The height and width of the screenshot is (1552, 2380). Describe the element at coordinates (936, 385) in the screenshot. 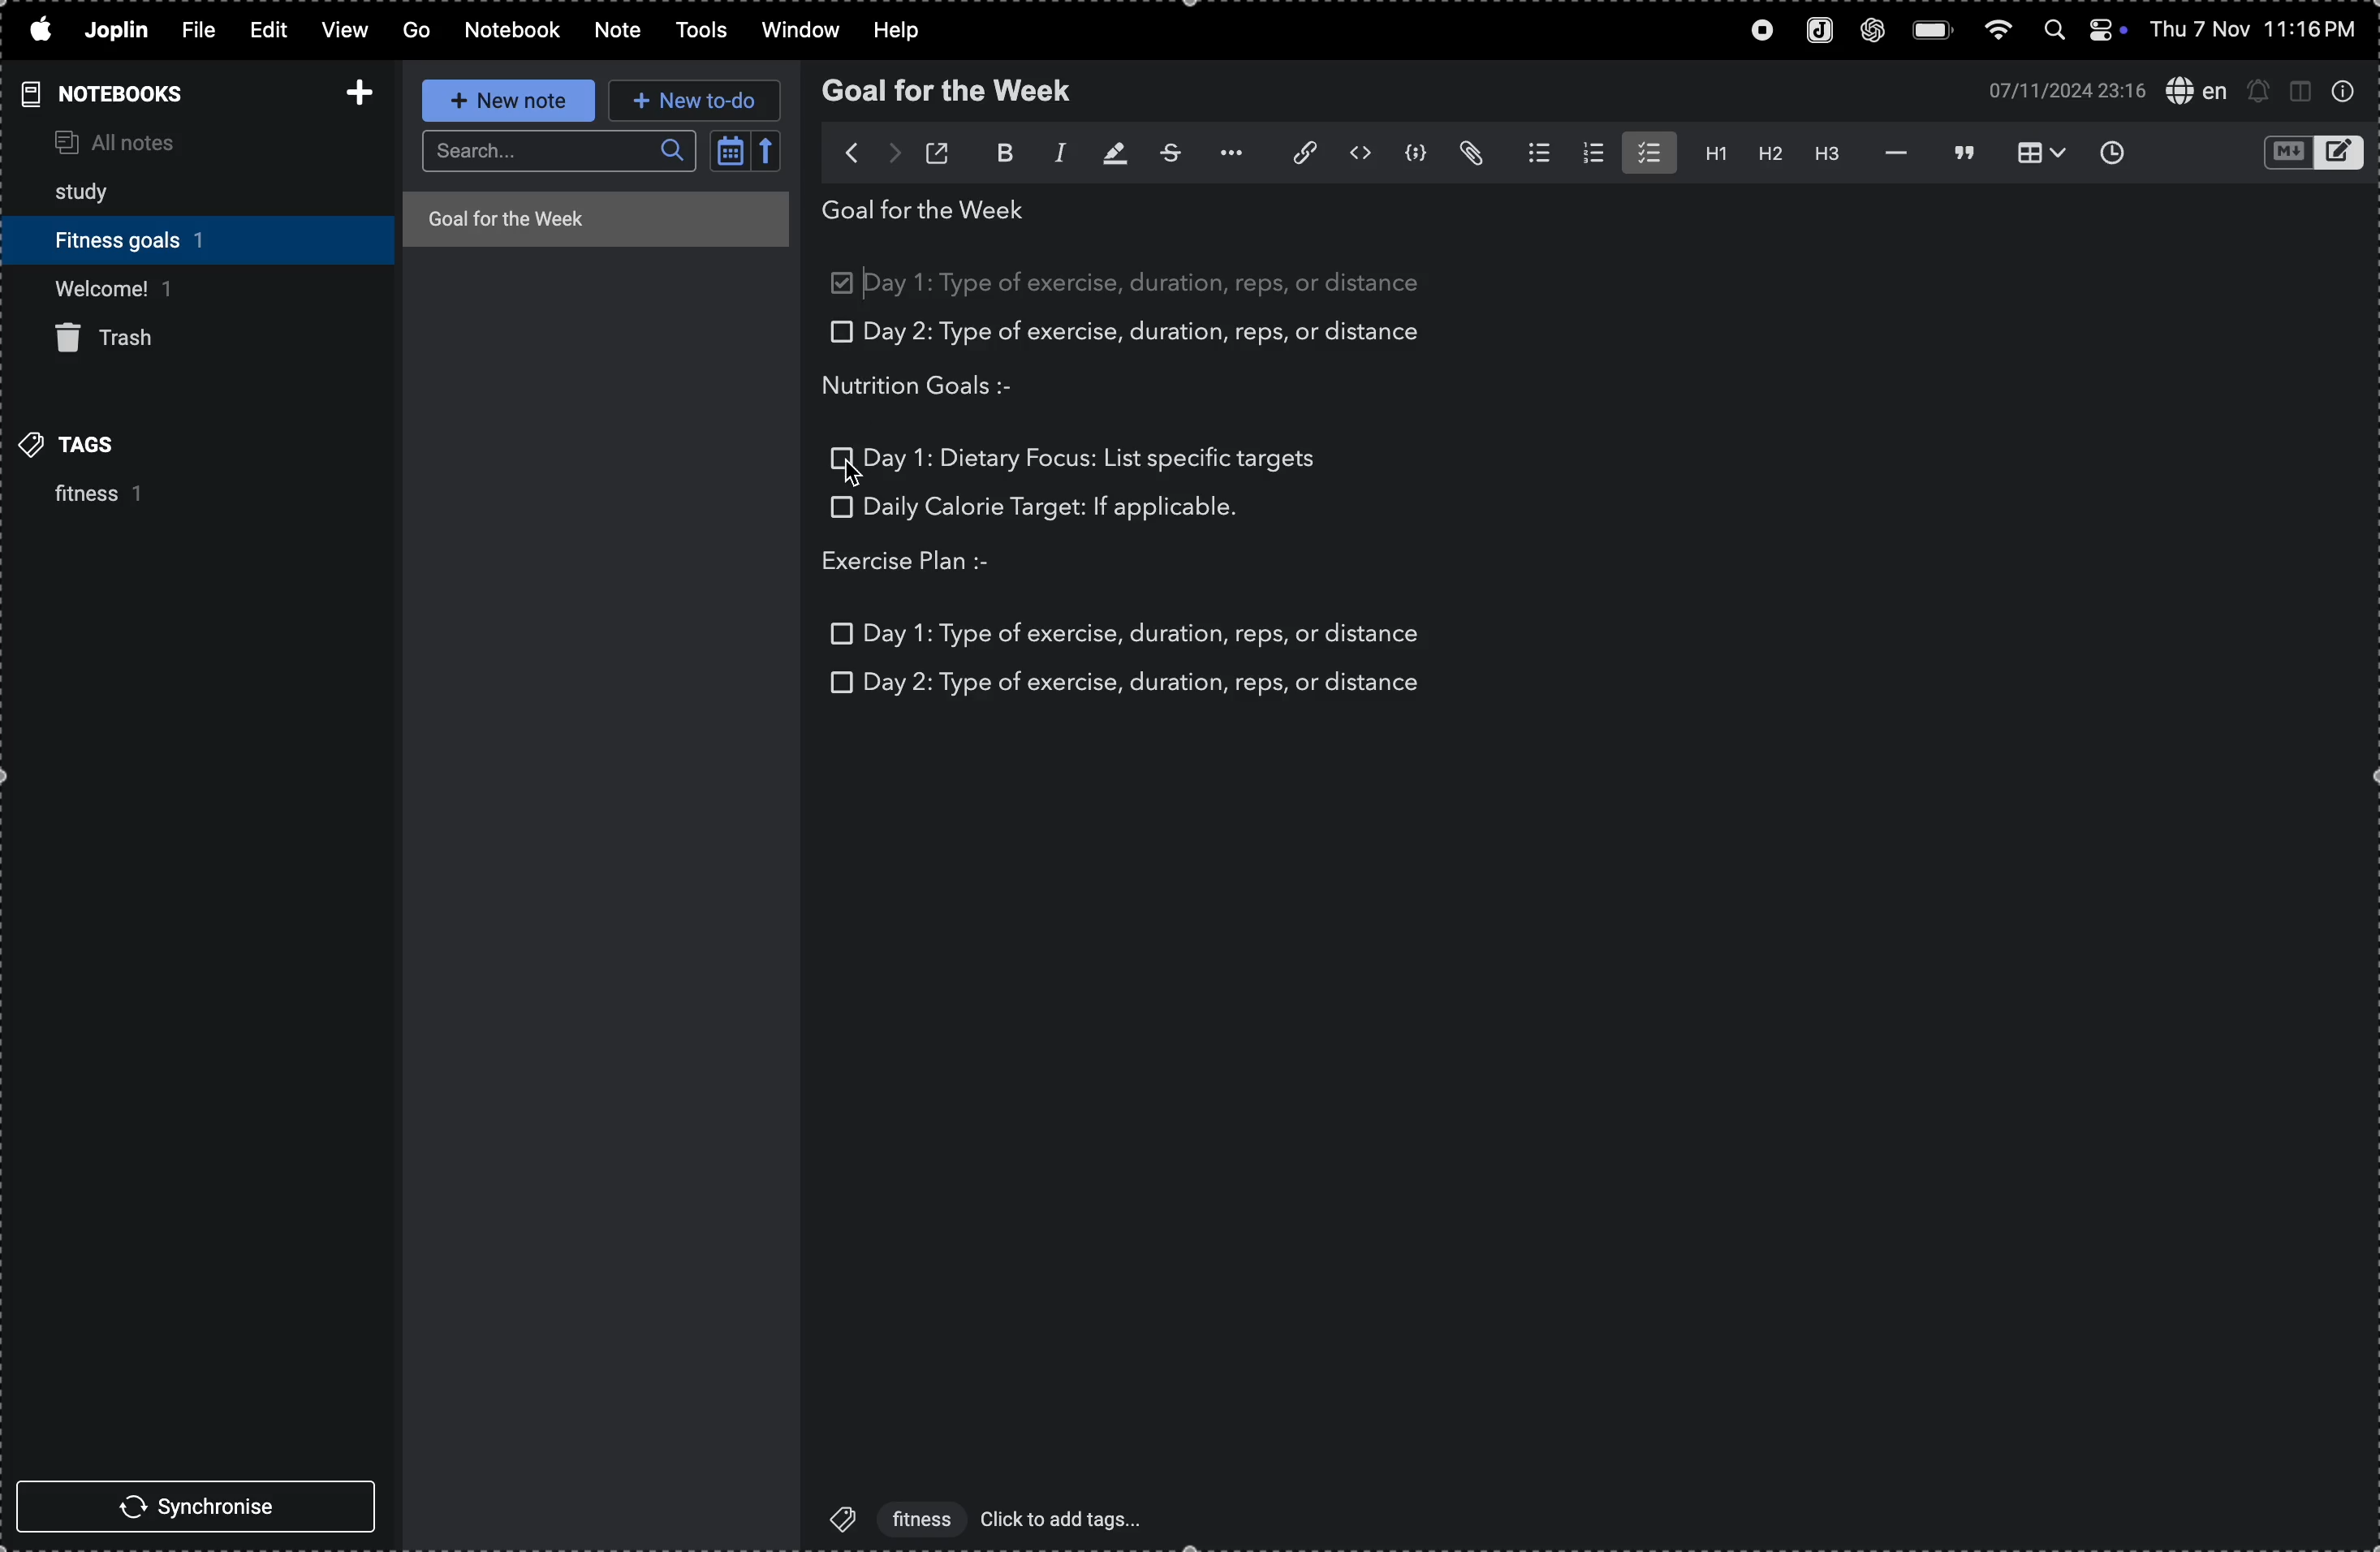

I see `nutrition goals :-` at that location.